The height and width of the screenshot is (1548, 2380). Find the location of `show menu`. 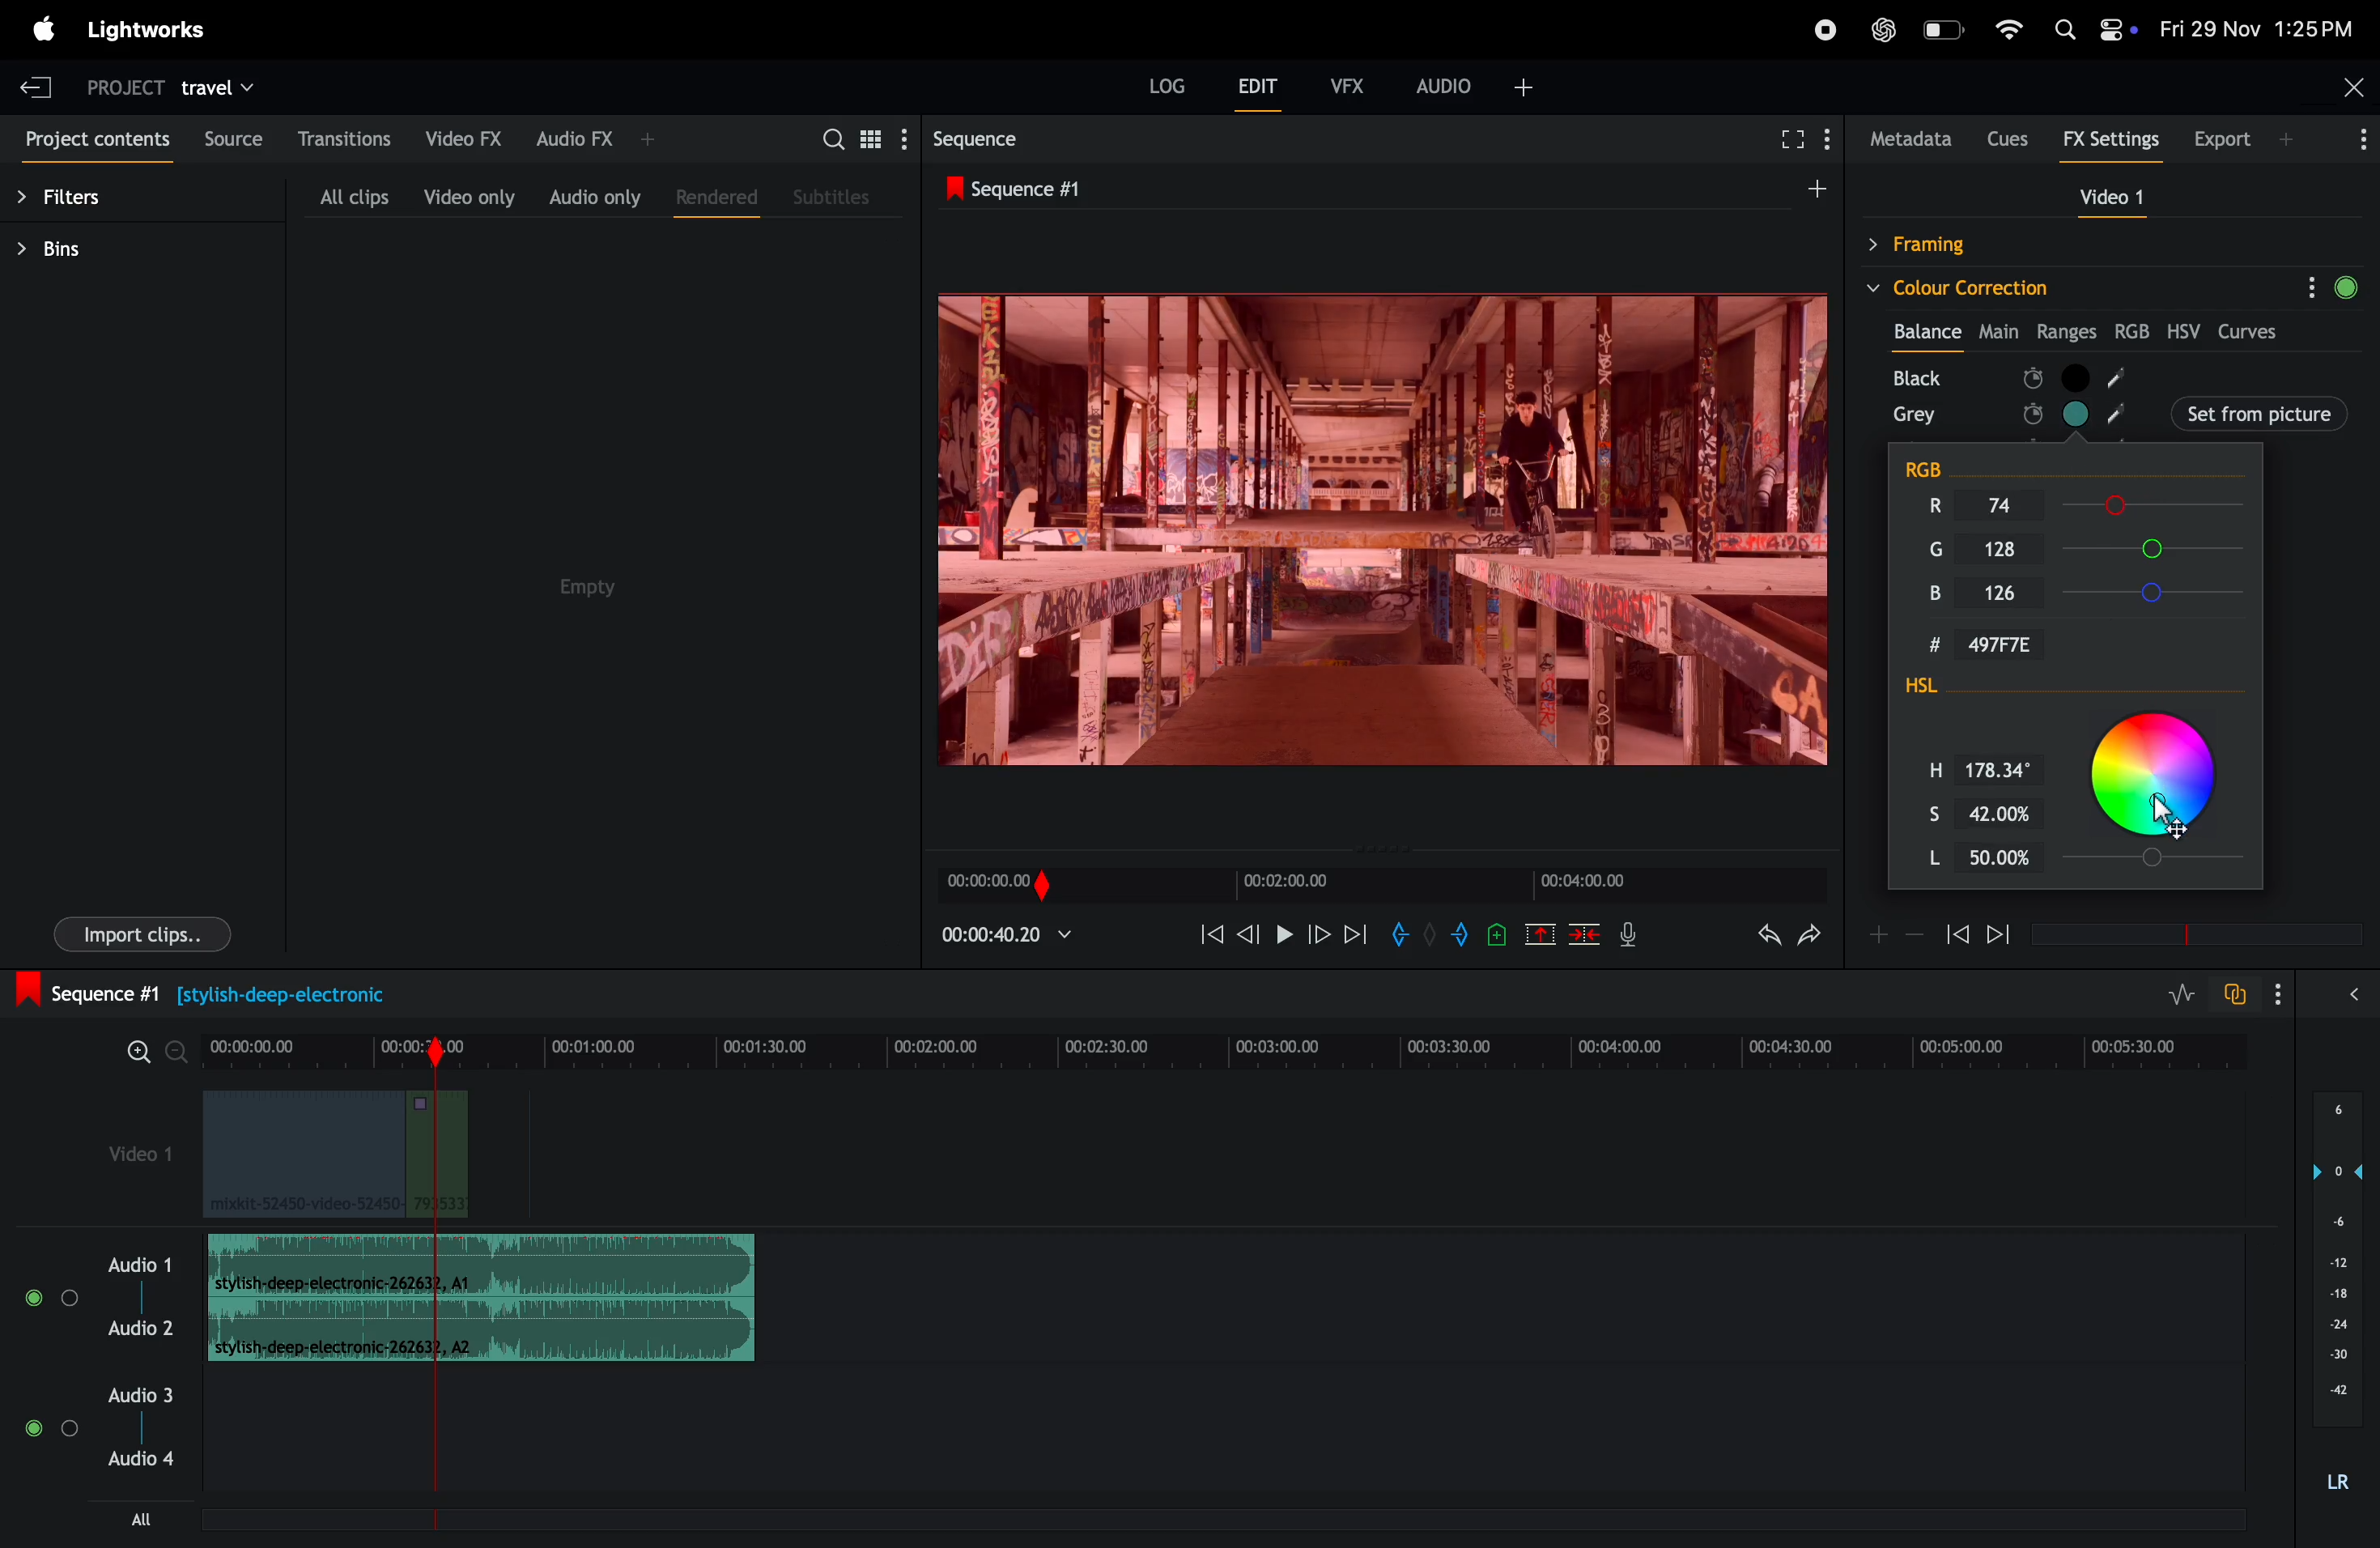

show menu is located at coordinates (1827, 136).